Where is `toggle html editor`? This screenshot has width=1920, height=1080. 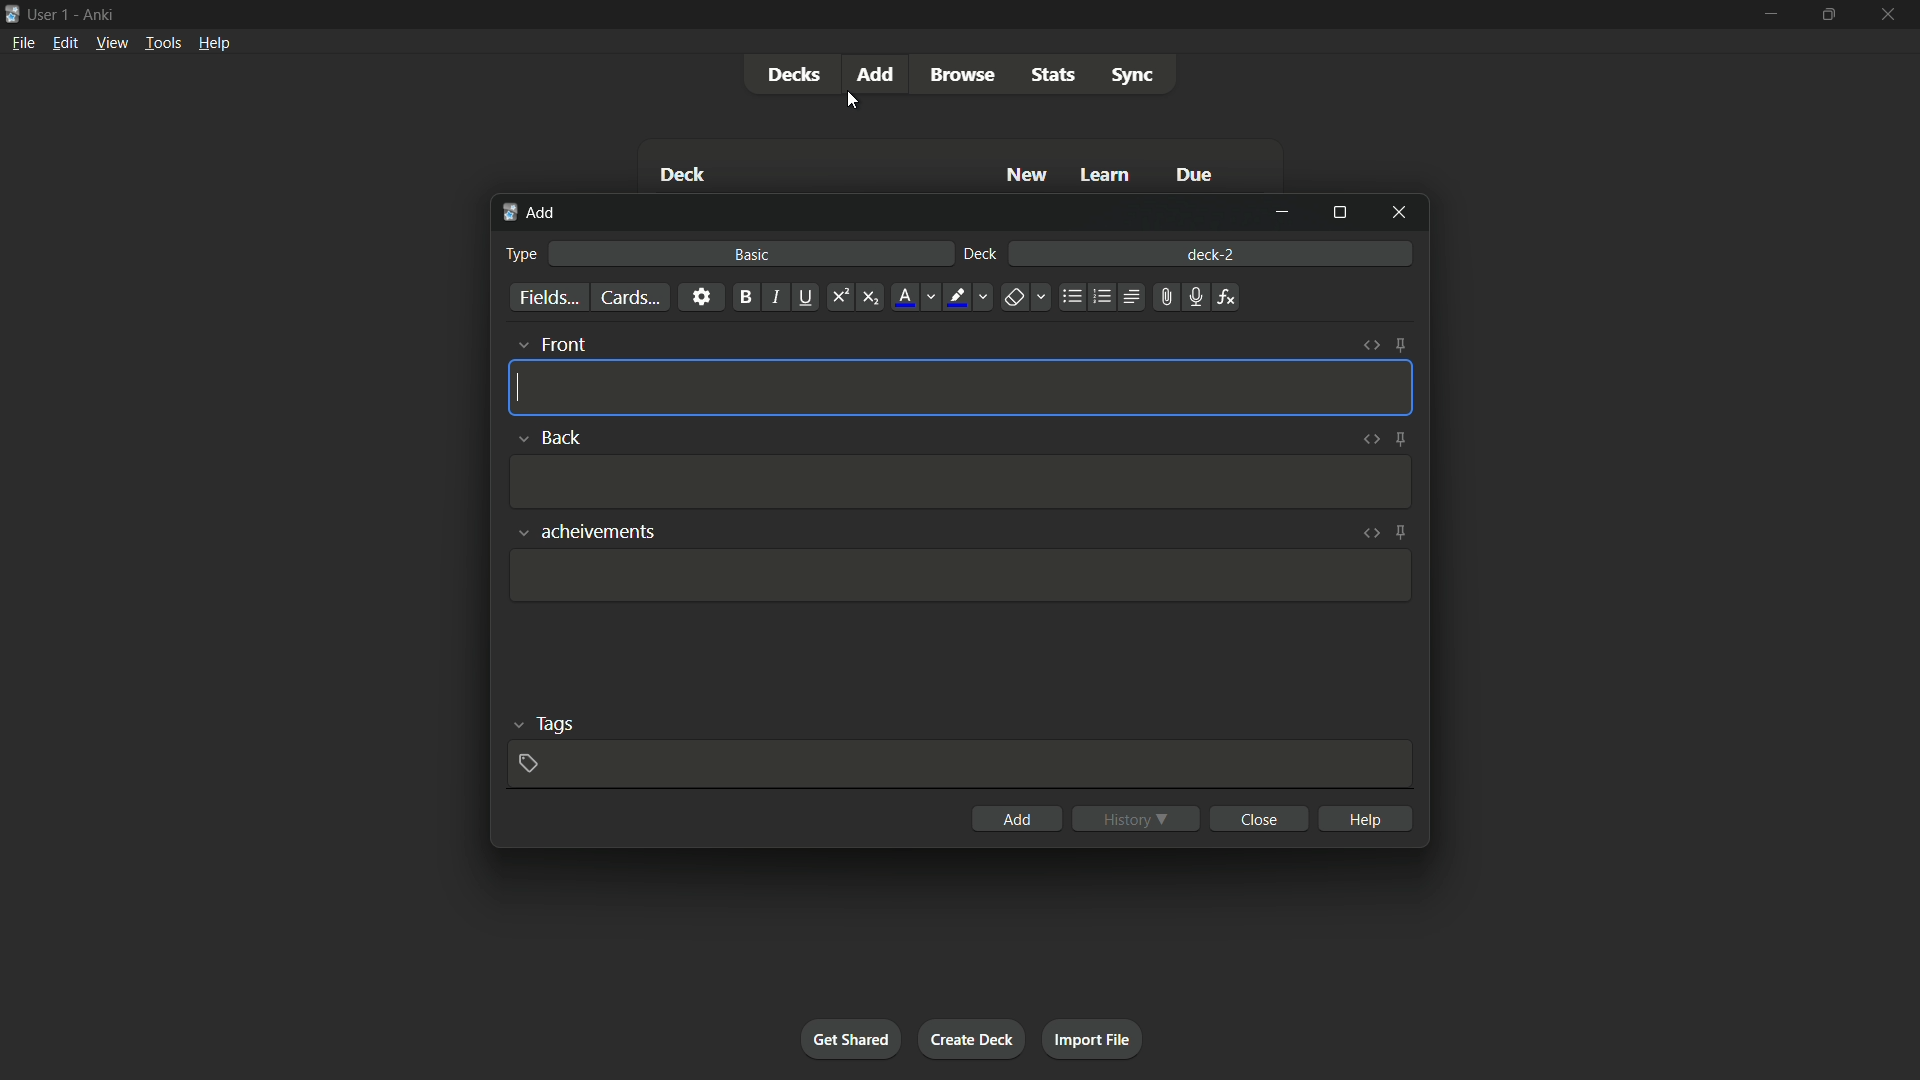 toggle html editor is located at coordinates (1368, 439).